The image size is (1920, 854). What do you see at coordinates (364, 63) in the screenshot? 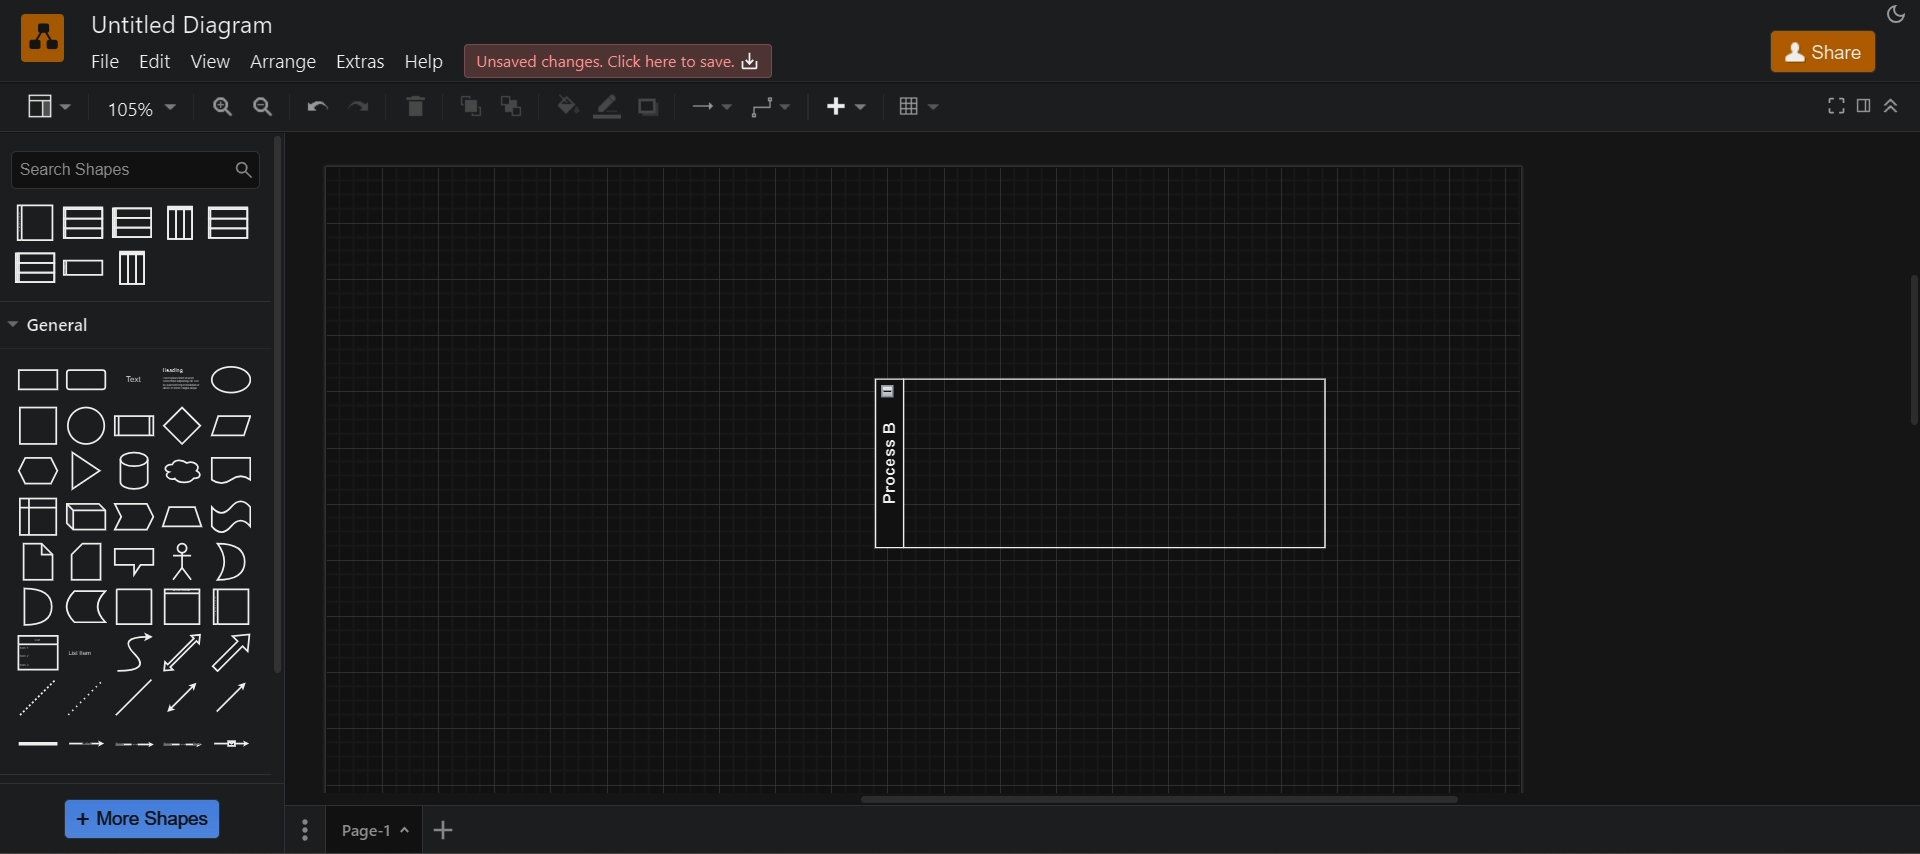
I see `extras` at bounding box center [364, 63].